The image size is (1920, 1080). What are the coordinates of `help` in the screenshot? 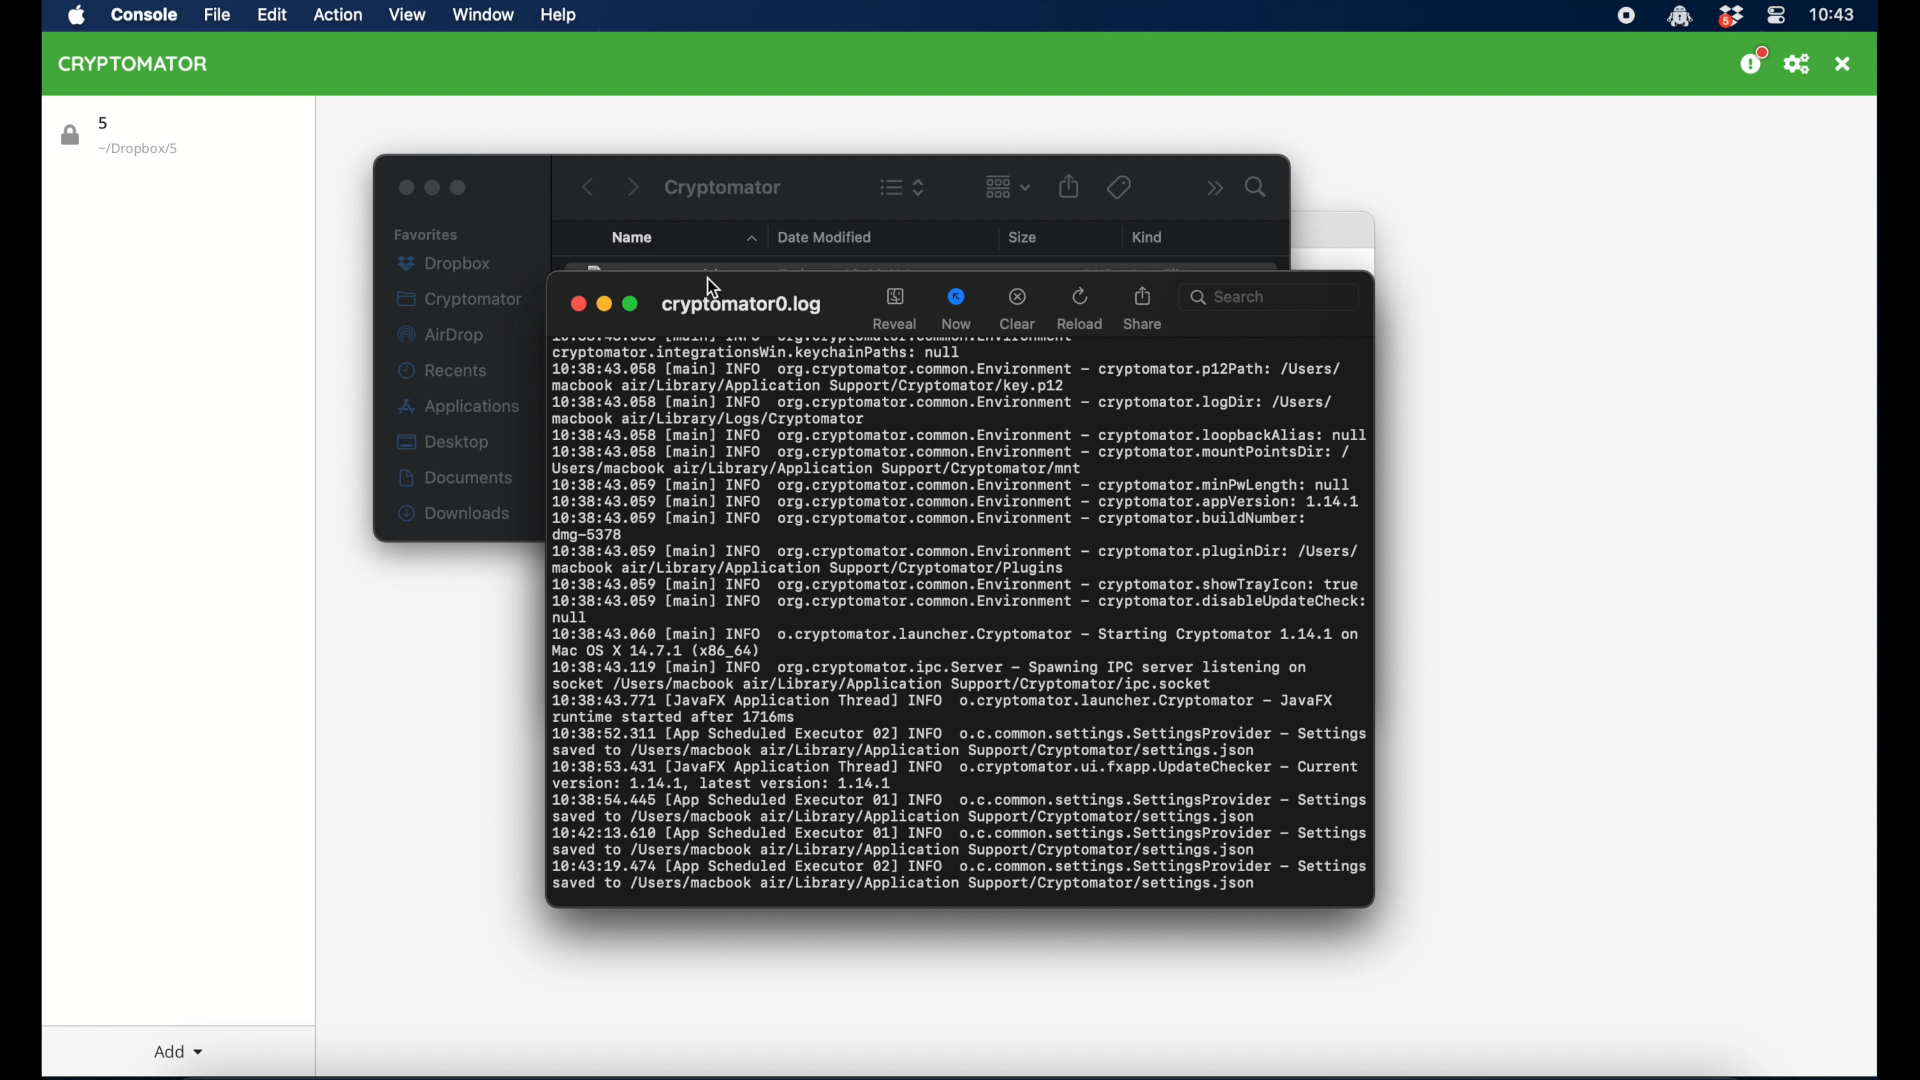 It's located at (563, 17).